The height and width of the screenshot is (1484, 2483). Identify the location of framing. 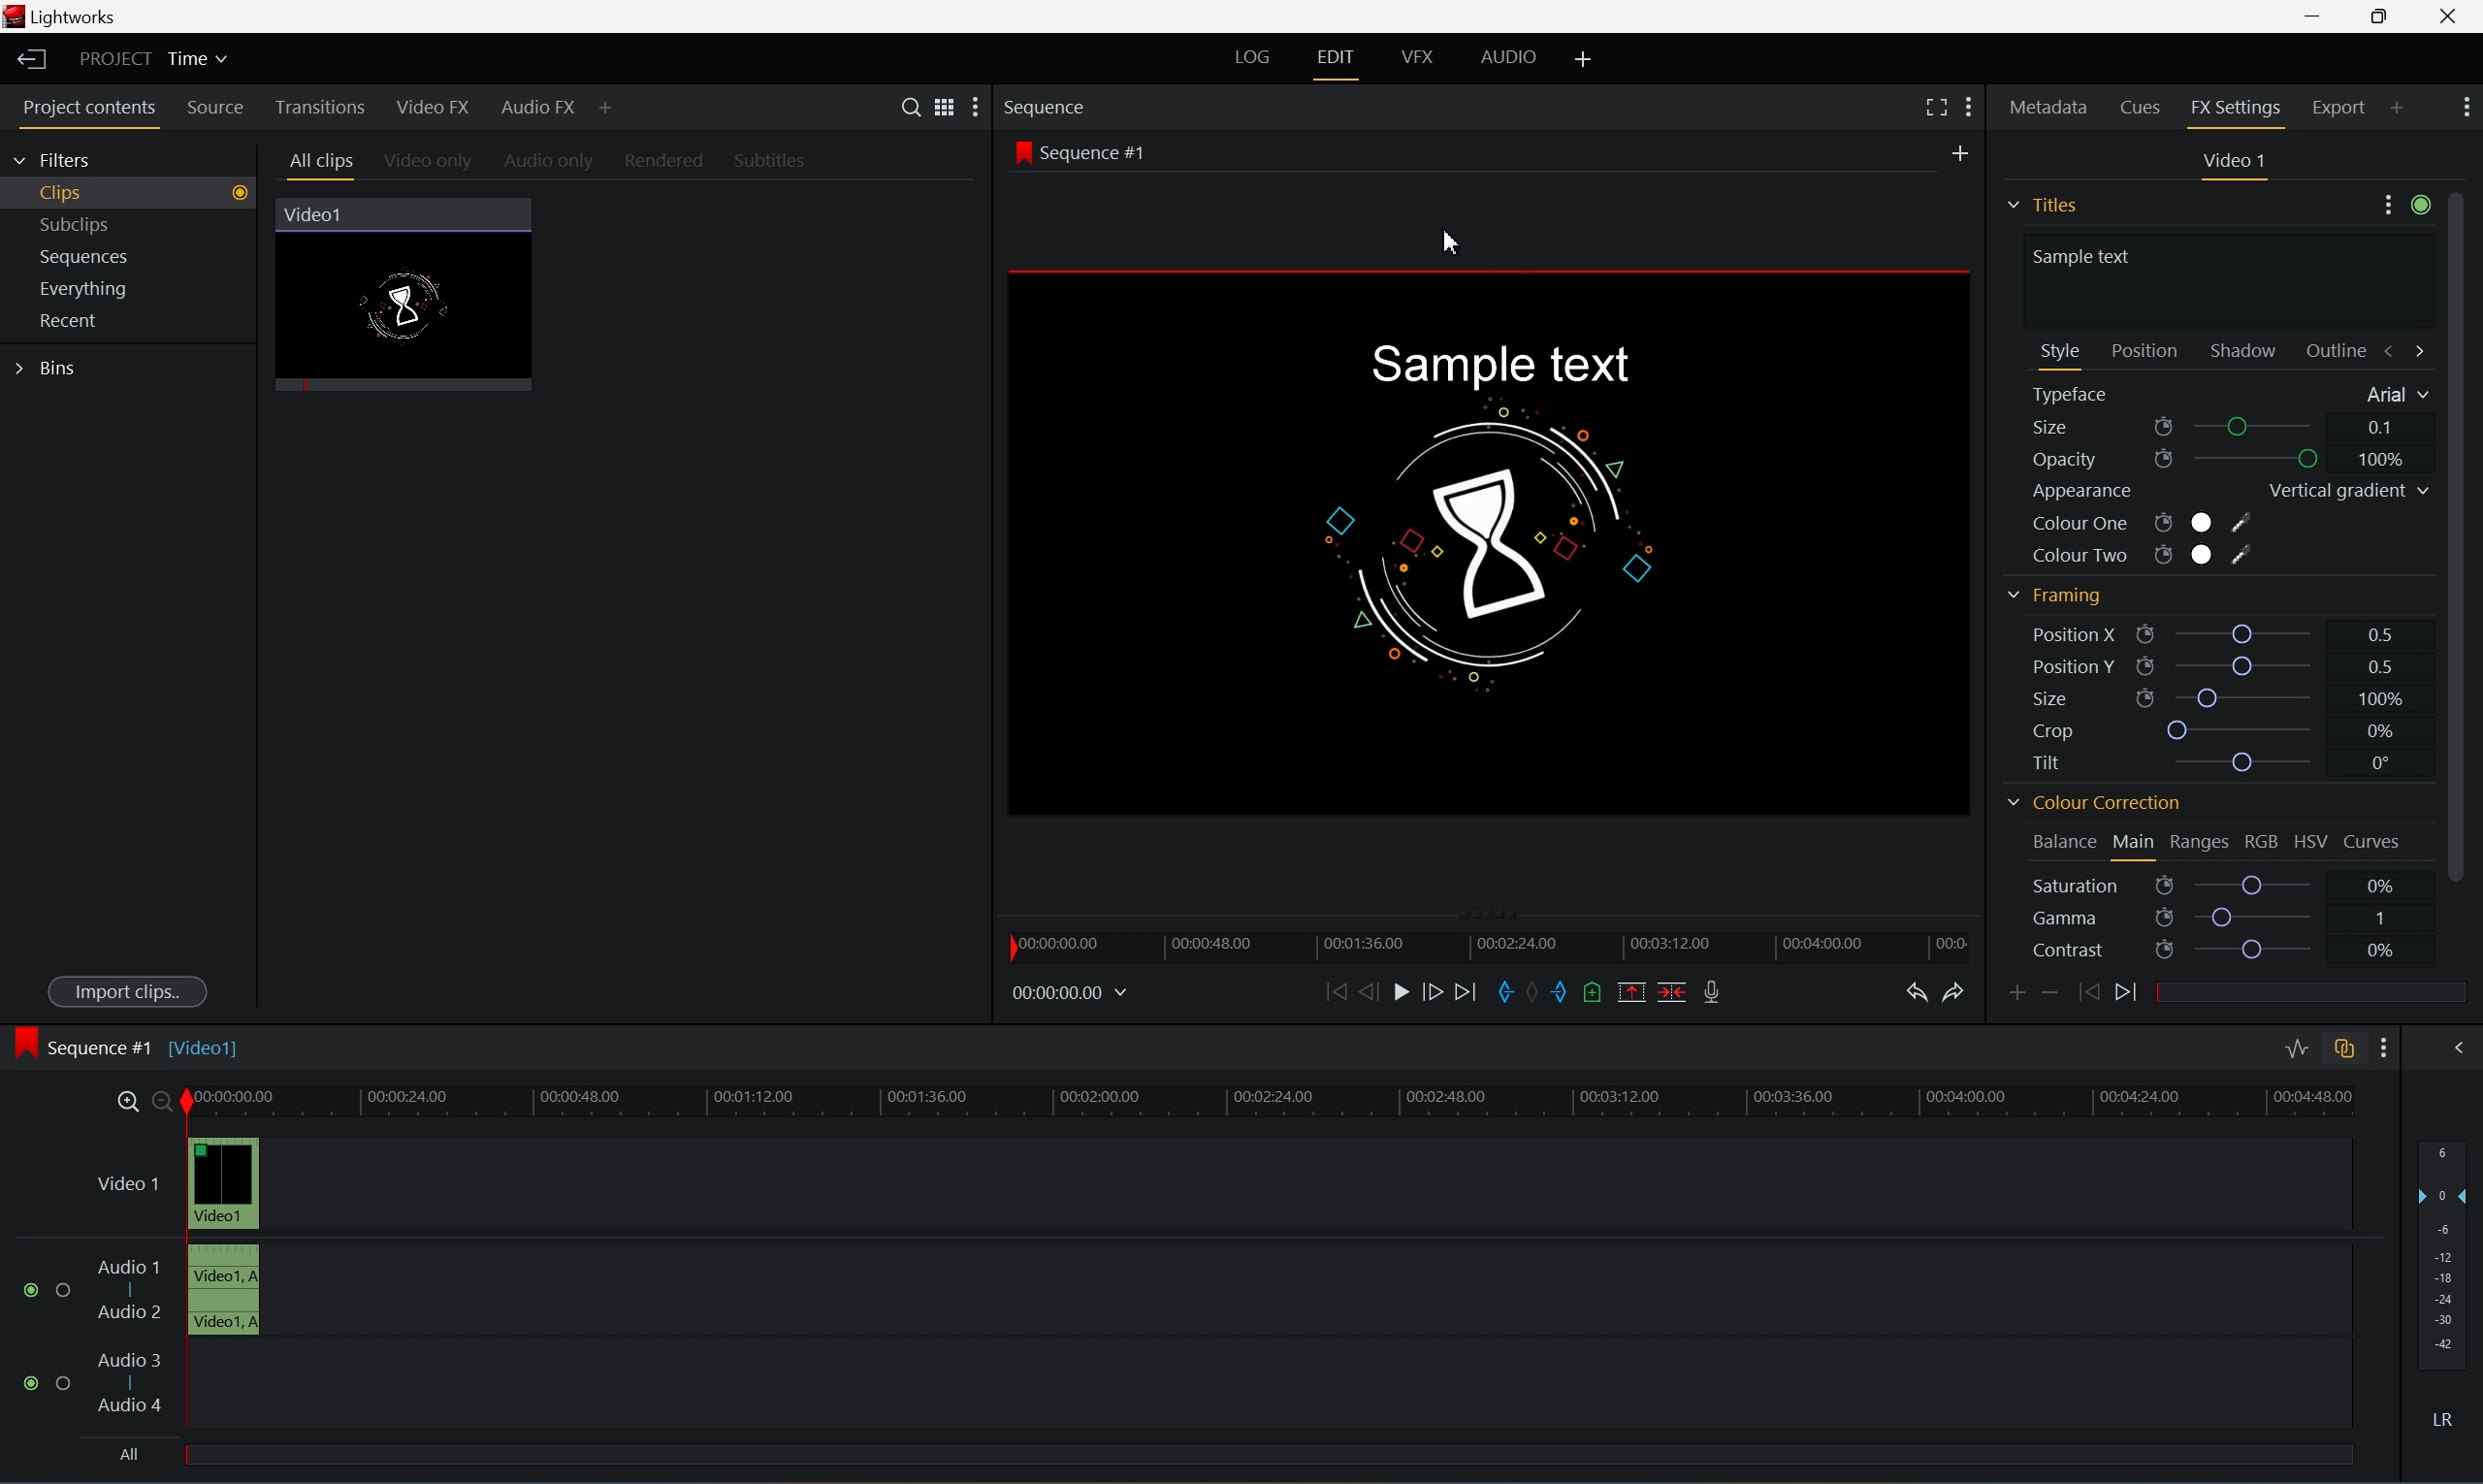
(2053, 595).